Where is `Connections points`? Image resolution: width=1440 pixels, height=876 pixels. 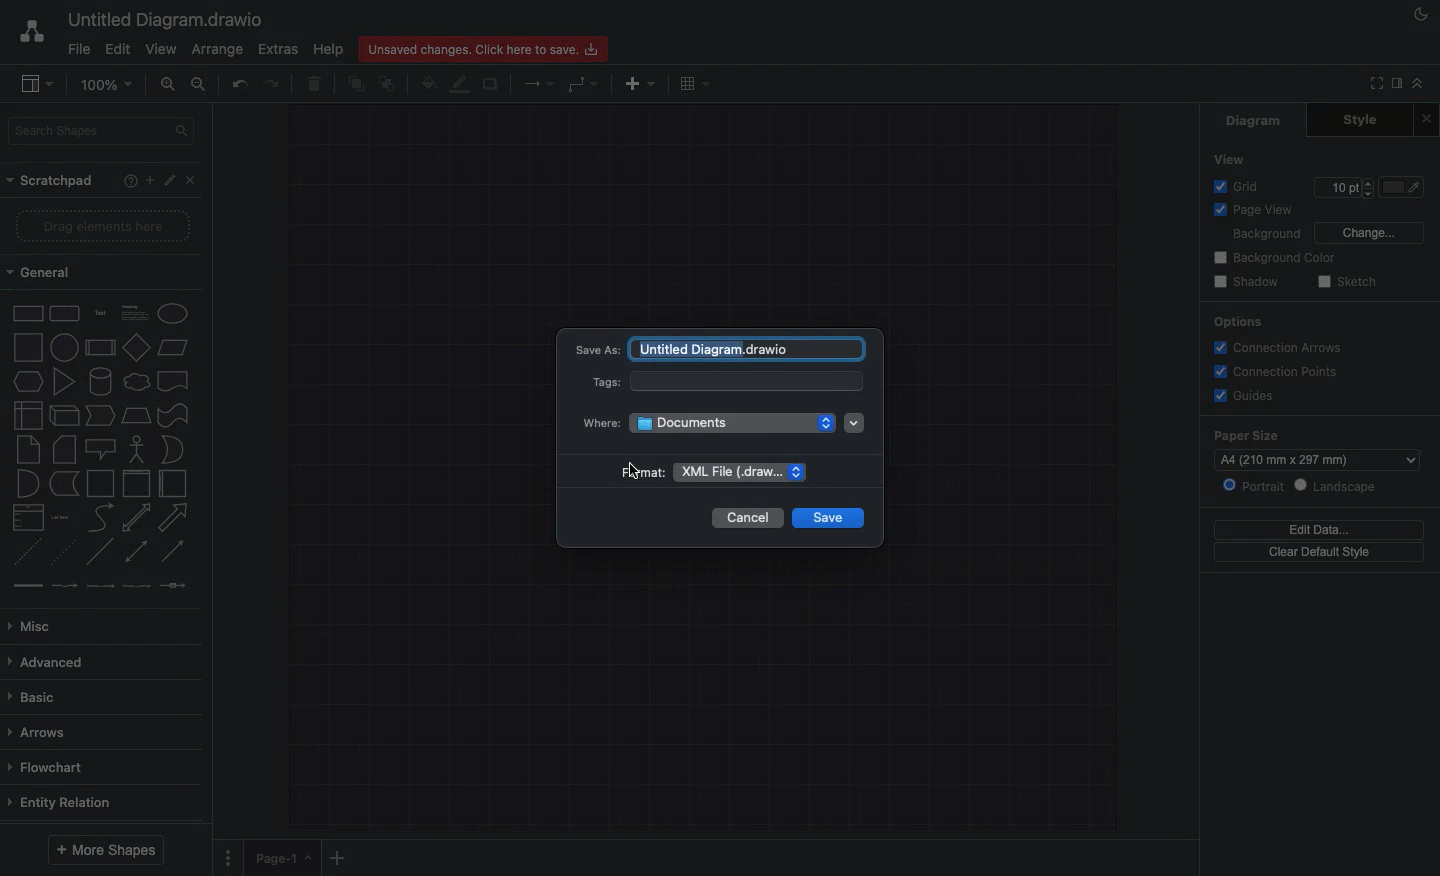 Connections points is located at coordinates (1278, 372).